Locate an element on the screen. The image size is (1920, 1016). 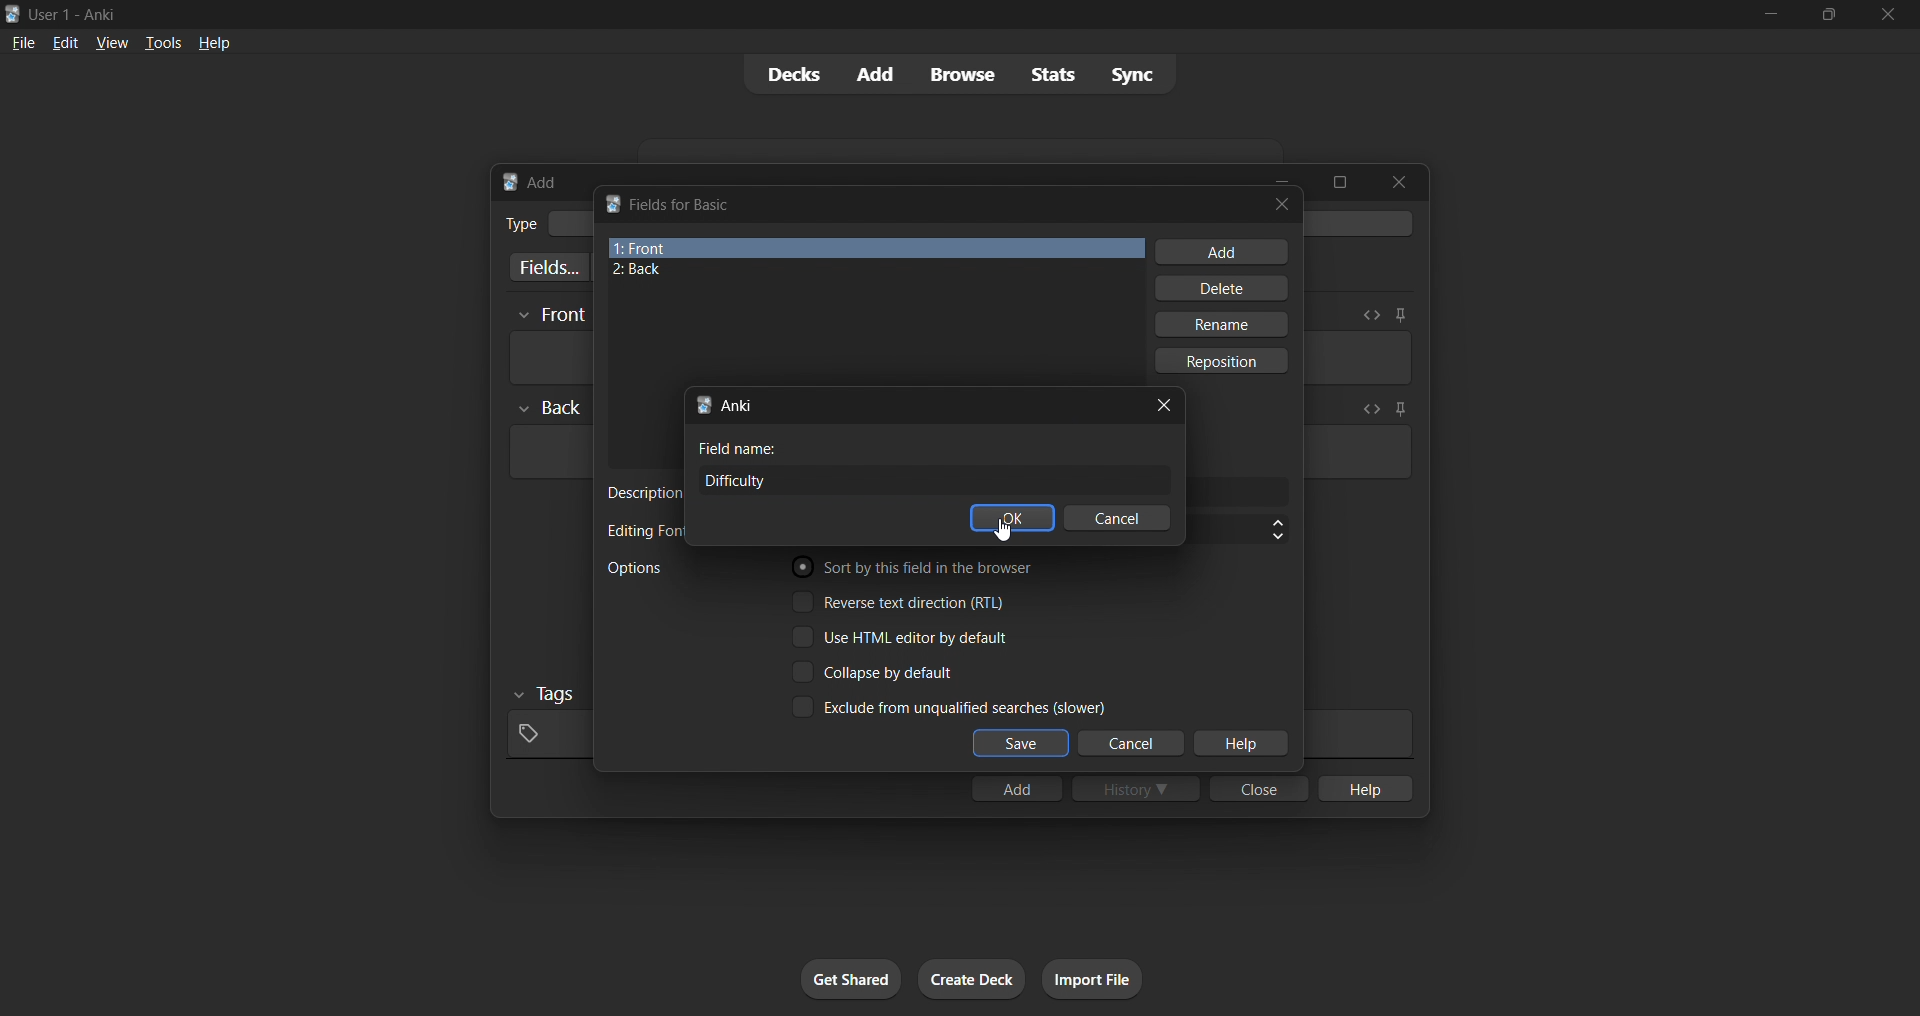
reposition is located at coordinates (1224, 361).